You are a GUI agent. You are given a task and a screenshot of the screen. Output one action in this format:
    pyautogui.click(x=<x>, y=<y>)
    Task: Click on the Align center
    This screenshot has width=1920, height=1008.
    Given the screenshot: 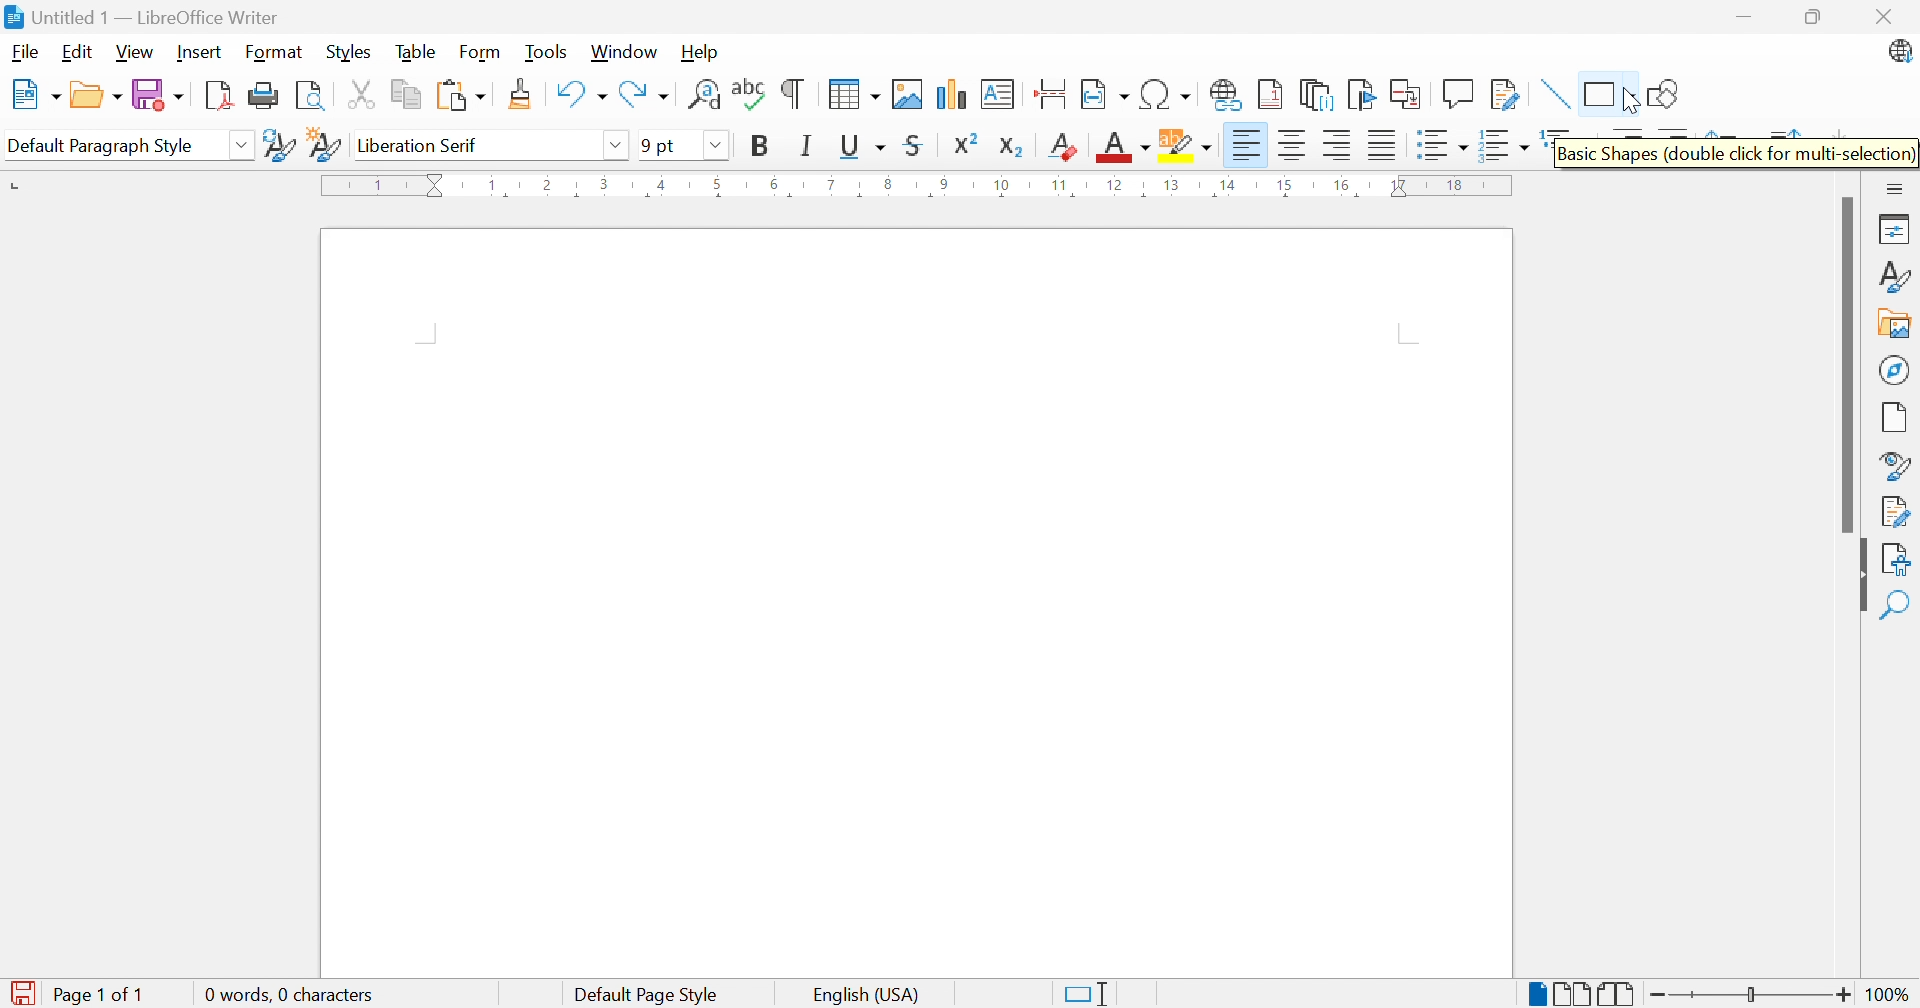 What is the action you would take?
    pyautogui.click(x=1296, y=145)
    